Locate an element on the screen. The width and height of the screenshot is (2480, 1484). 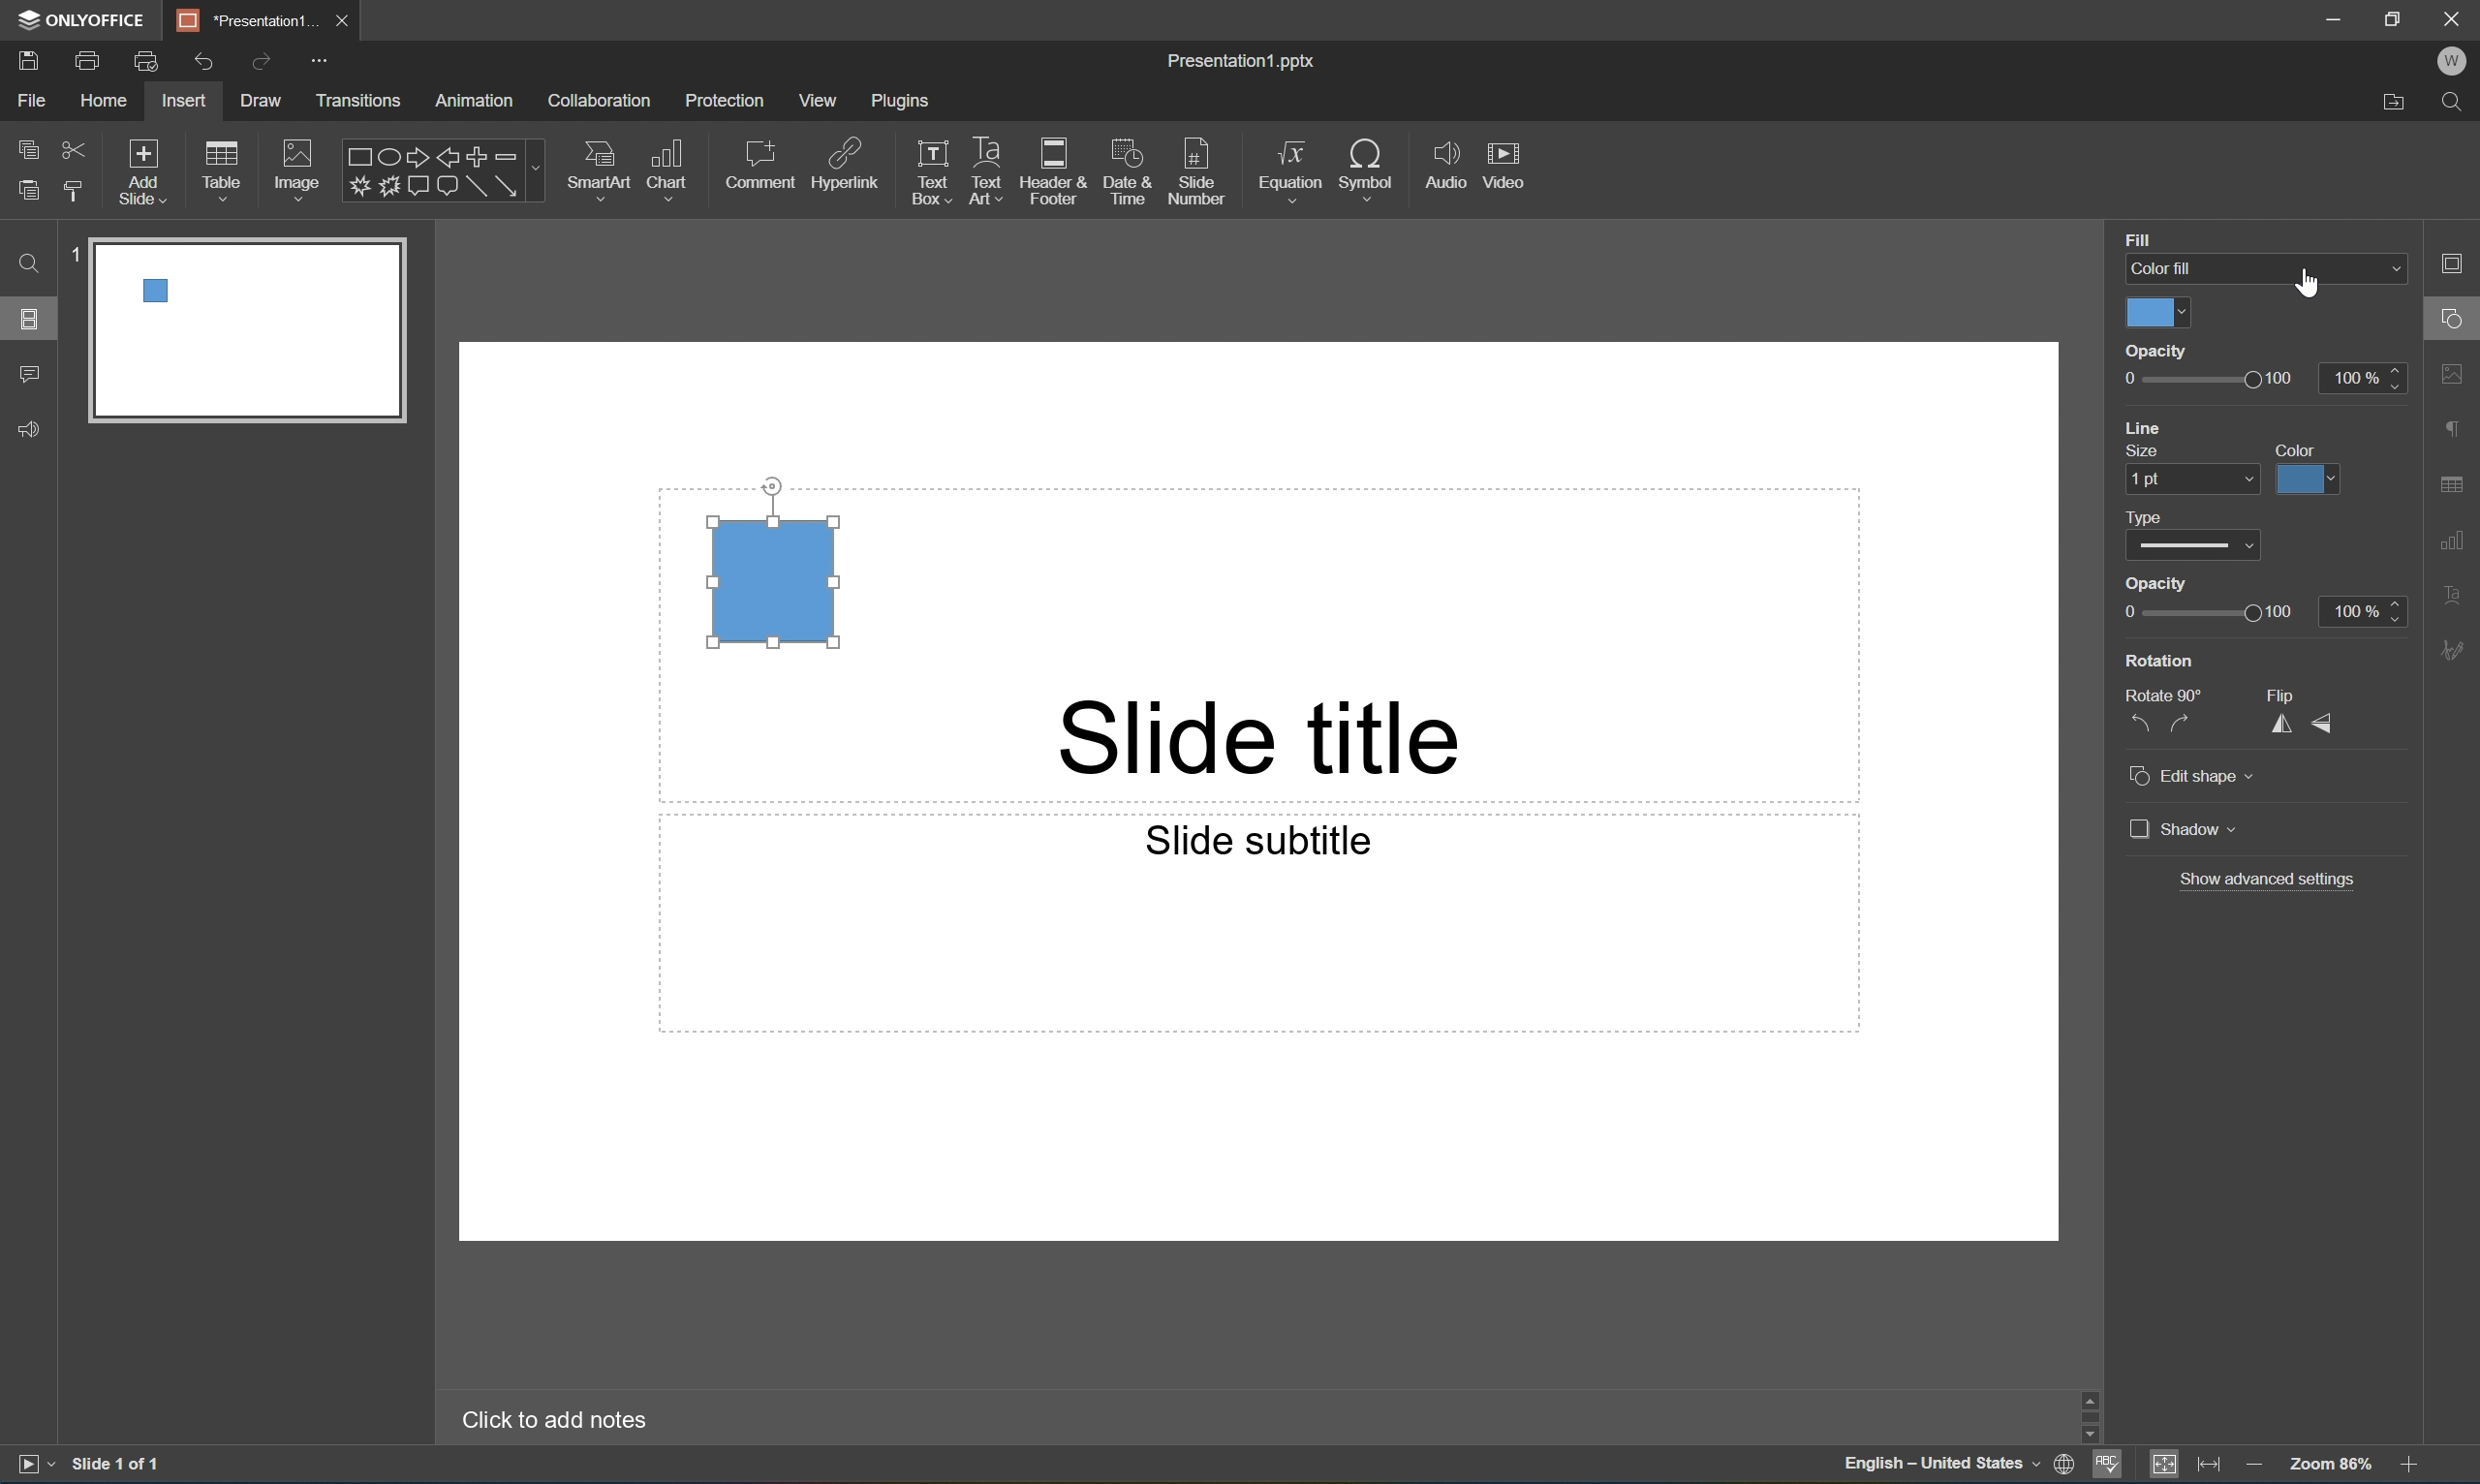
Set document language is located at coordinates (2065, 1467).